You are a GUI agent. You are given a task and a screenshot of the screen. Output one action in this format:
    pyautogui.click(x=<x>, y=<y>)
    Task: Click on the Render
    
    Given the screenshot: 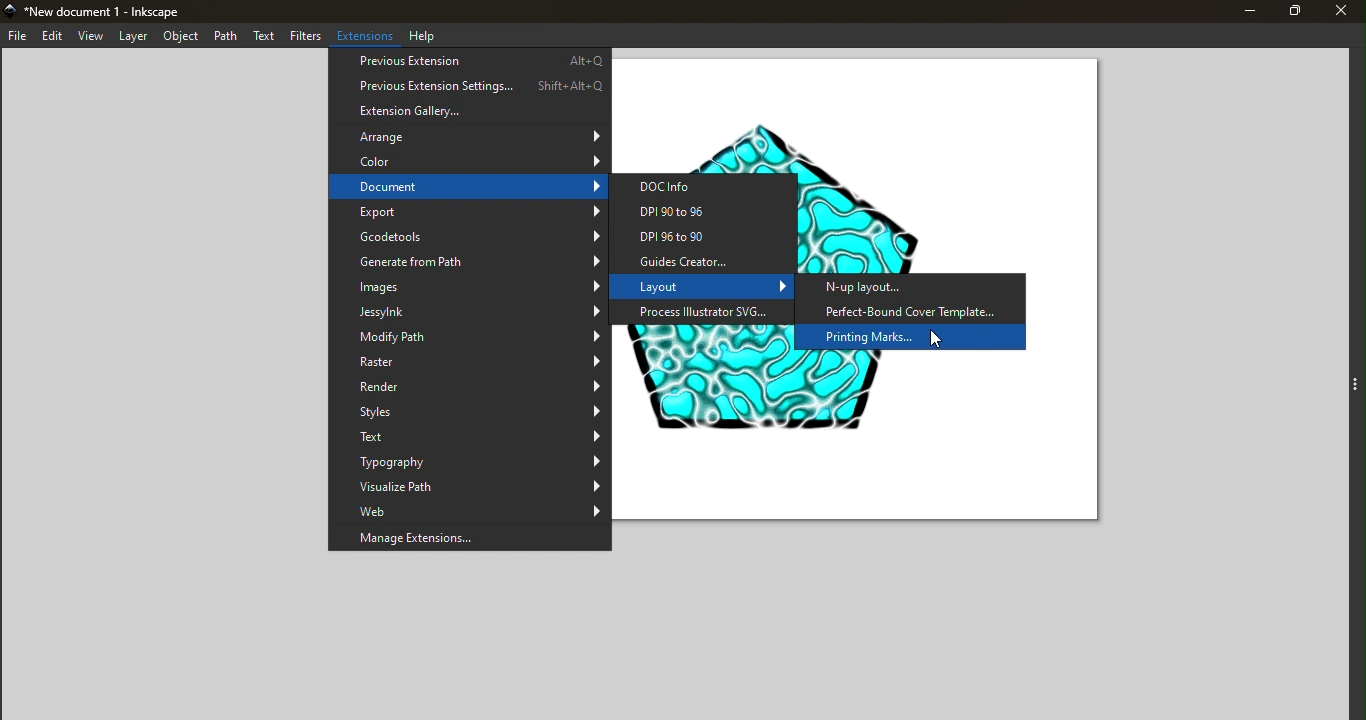 What is the action you would take?
    pyautogui.click(x=468, y=389)
    